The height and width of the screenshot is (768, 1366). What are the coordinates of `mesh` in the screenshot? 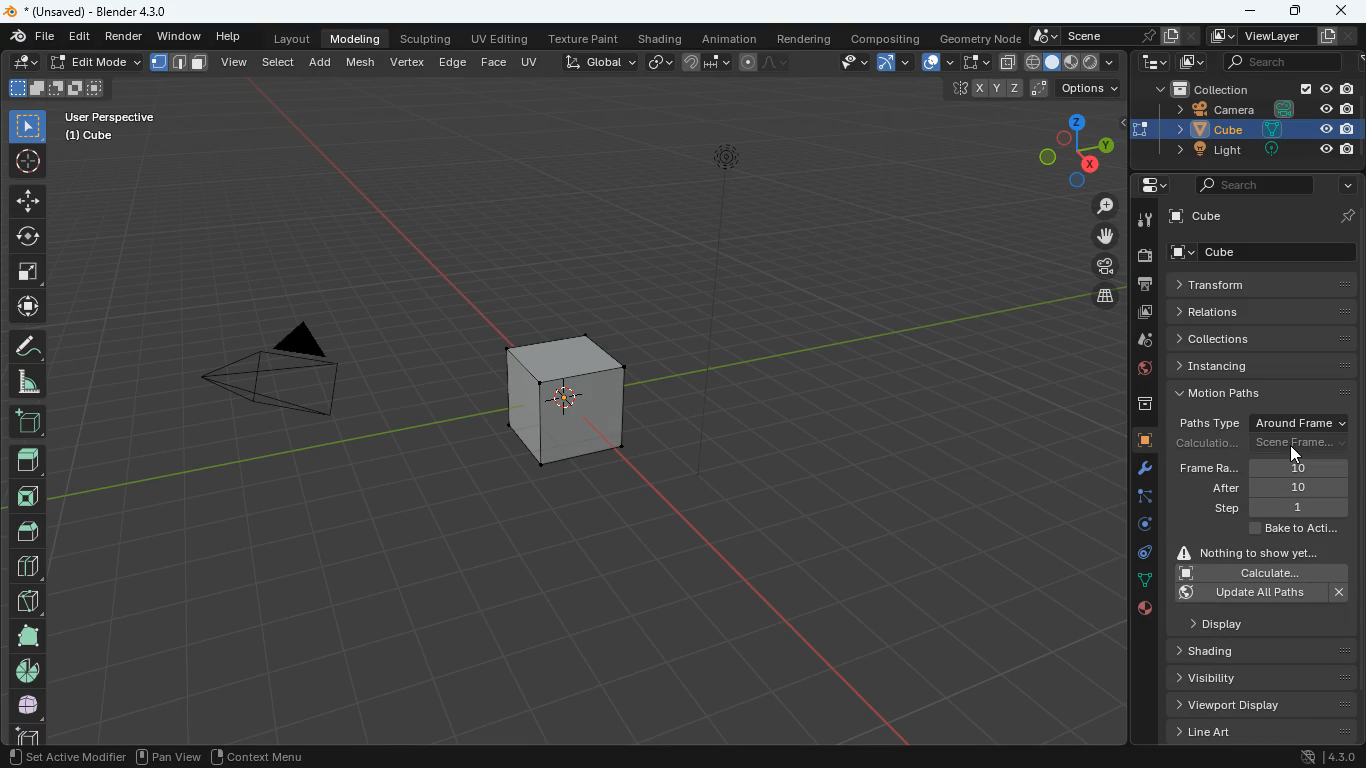 It's located at (364, 61).